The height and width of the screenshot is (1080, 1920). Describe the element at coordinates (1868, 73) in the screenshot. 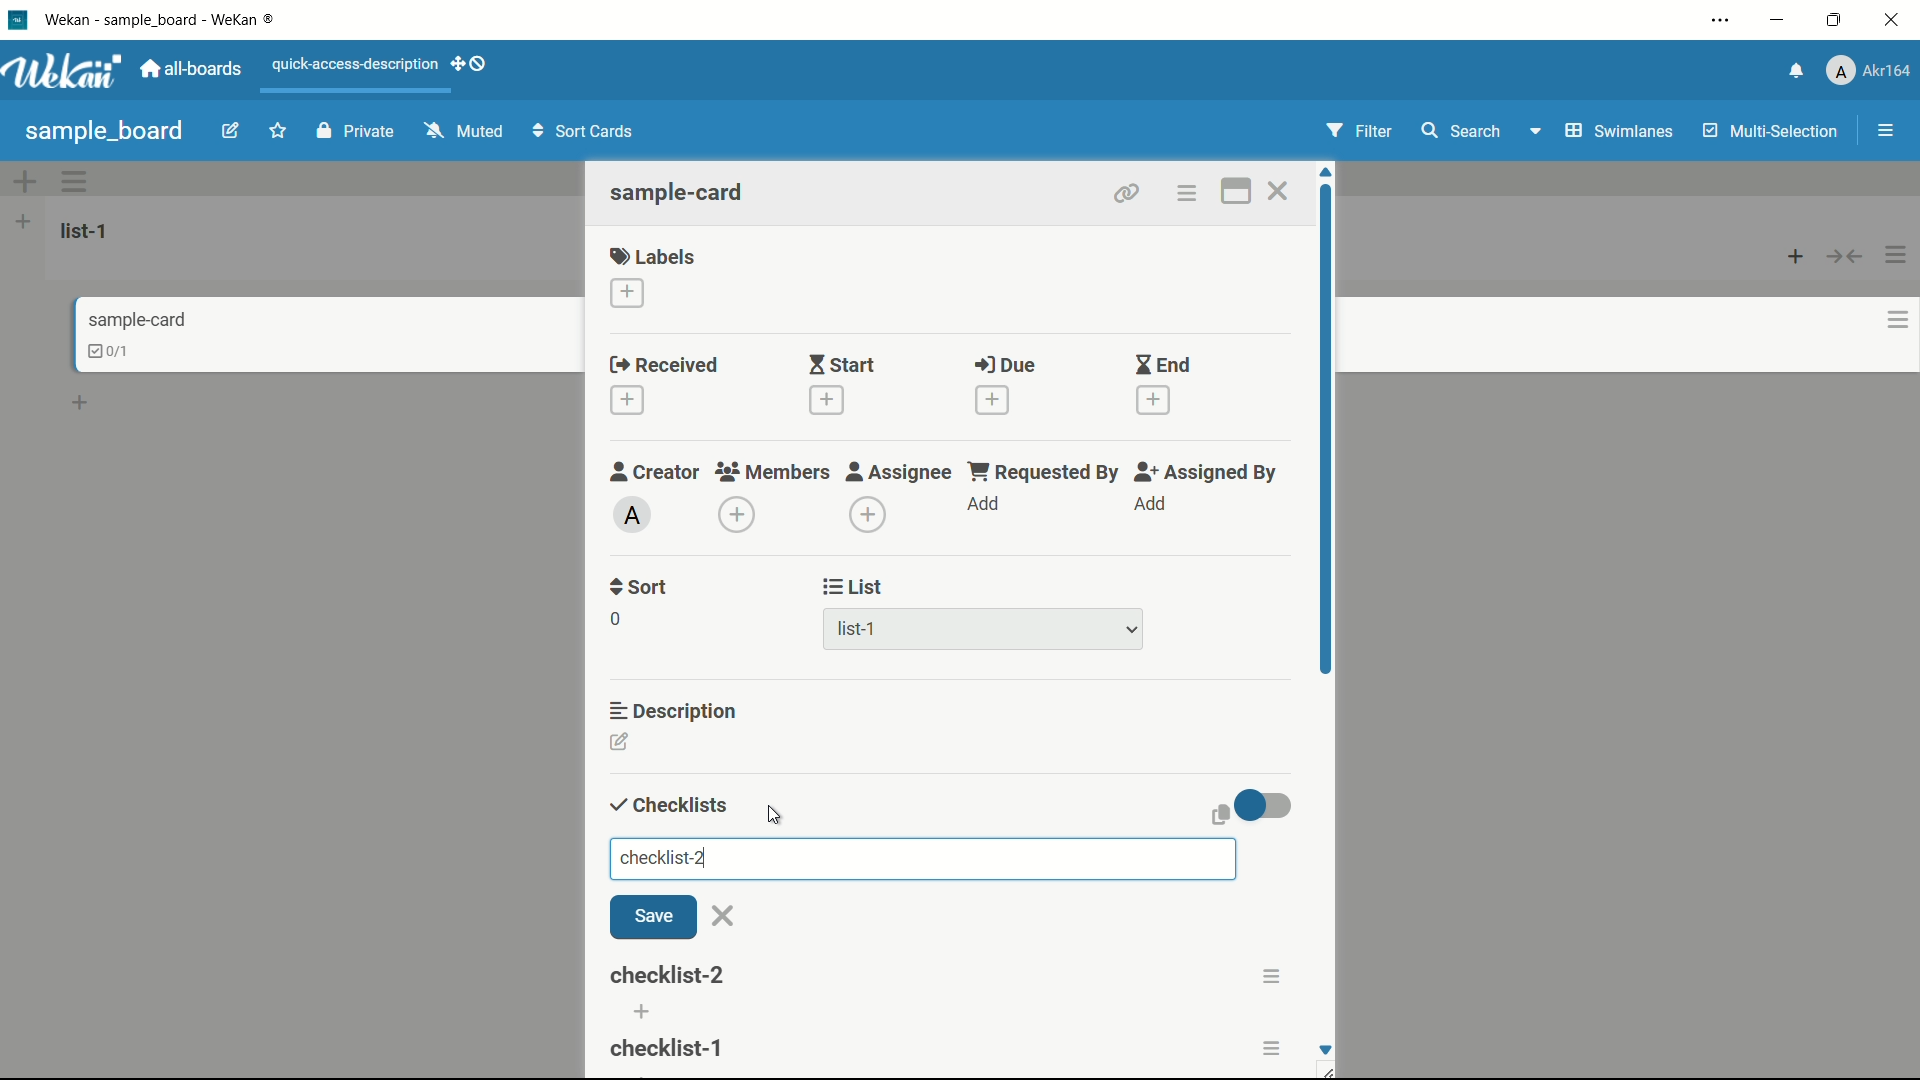

I see `profile` at that location.